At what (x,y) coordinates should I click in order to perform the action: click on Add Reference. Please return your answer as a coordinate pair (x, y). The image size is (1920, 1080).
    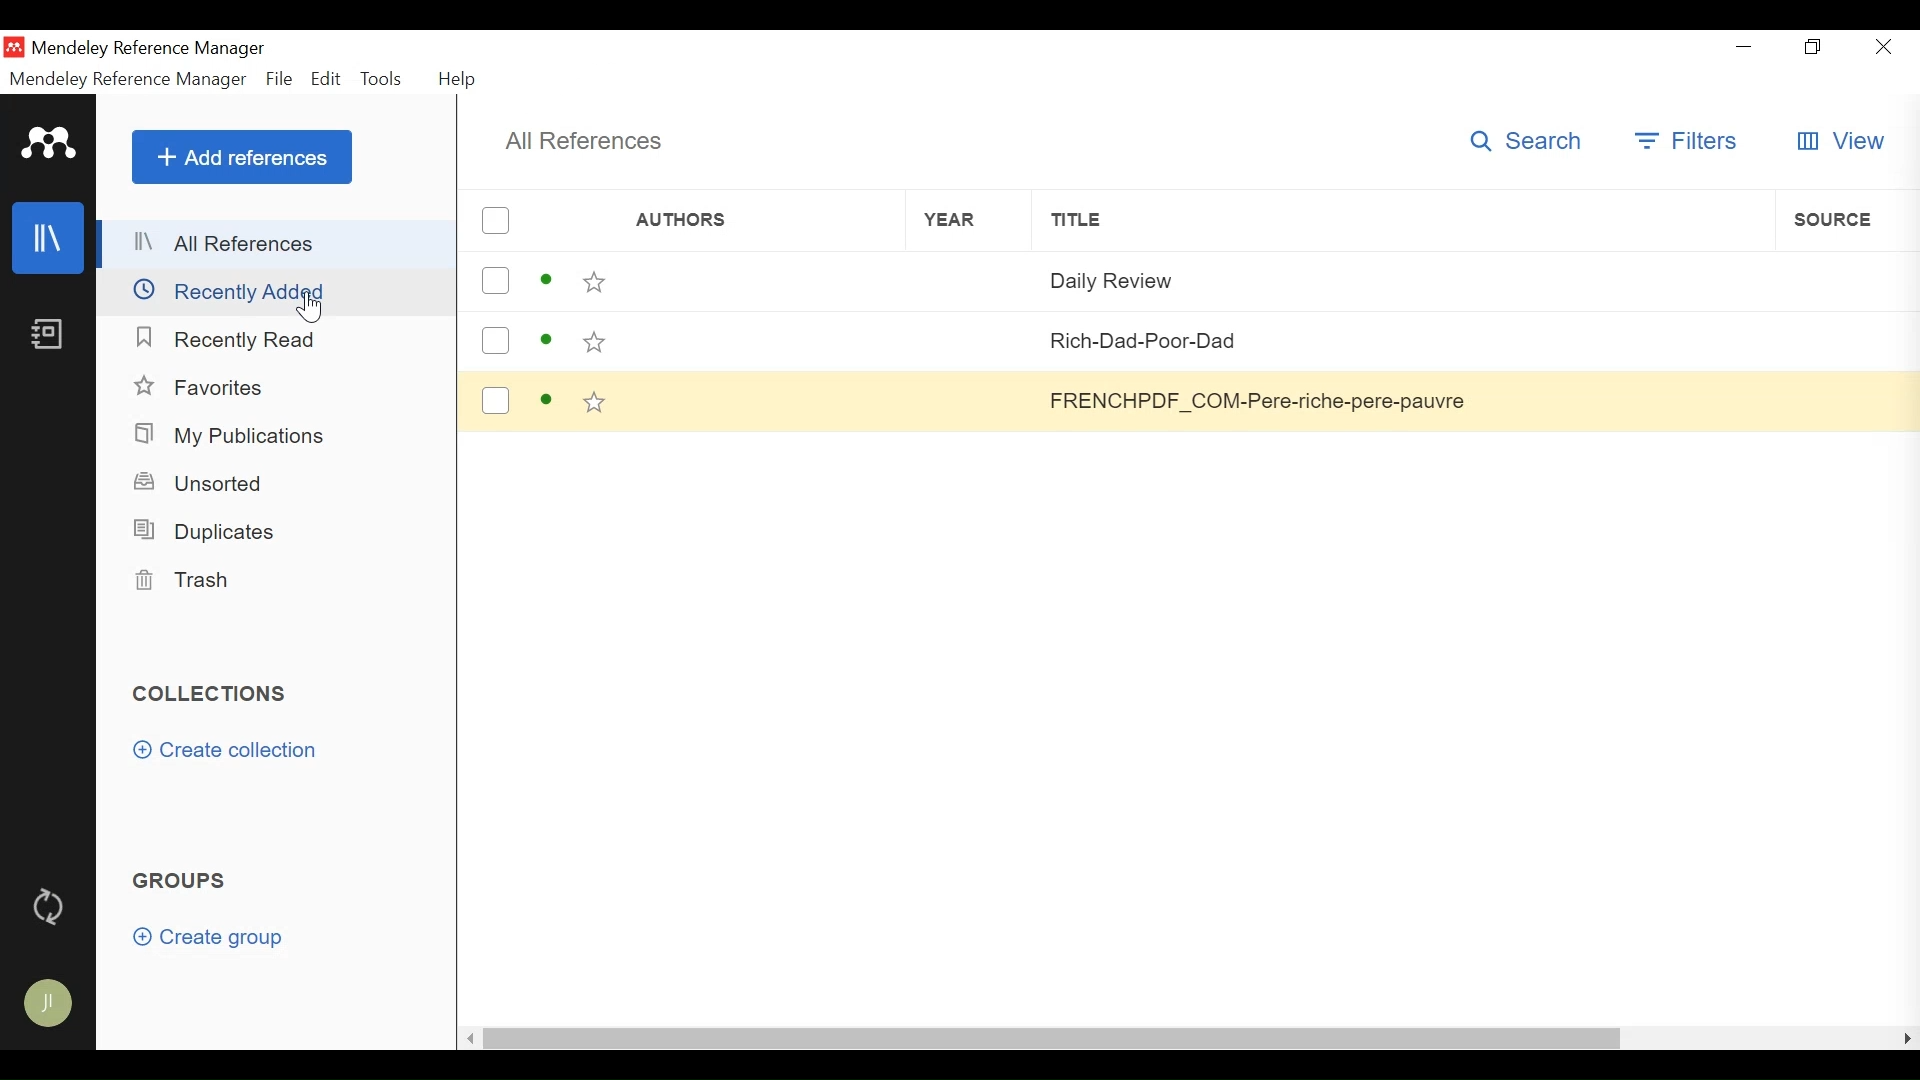
    Looking at the image, I should click on (239, 158).